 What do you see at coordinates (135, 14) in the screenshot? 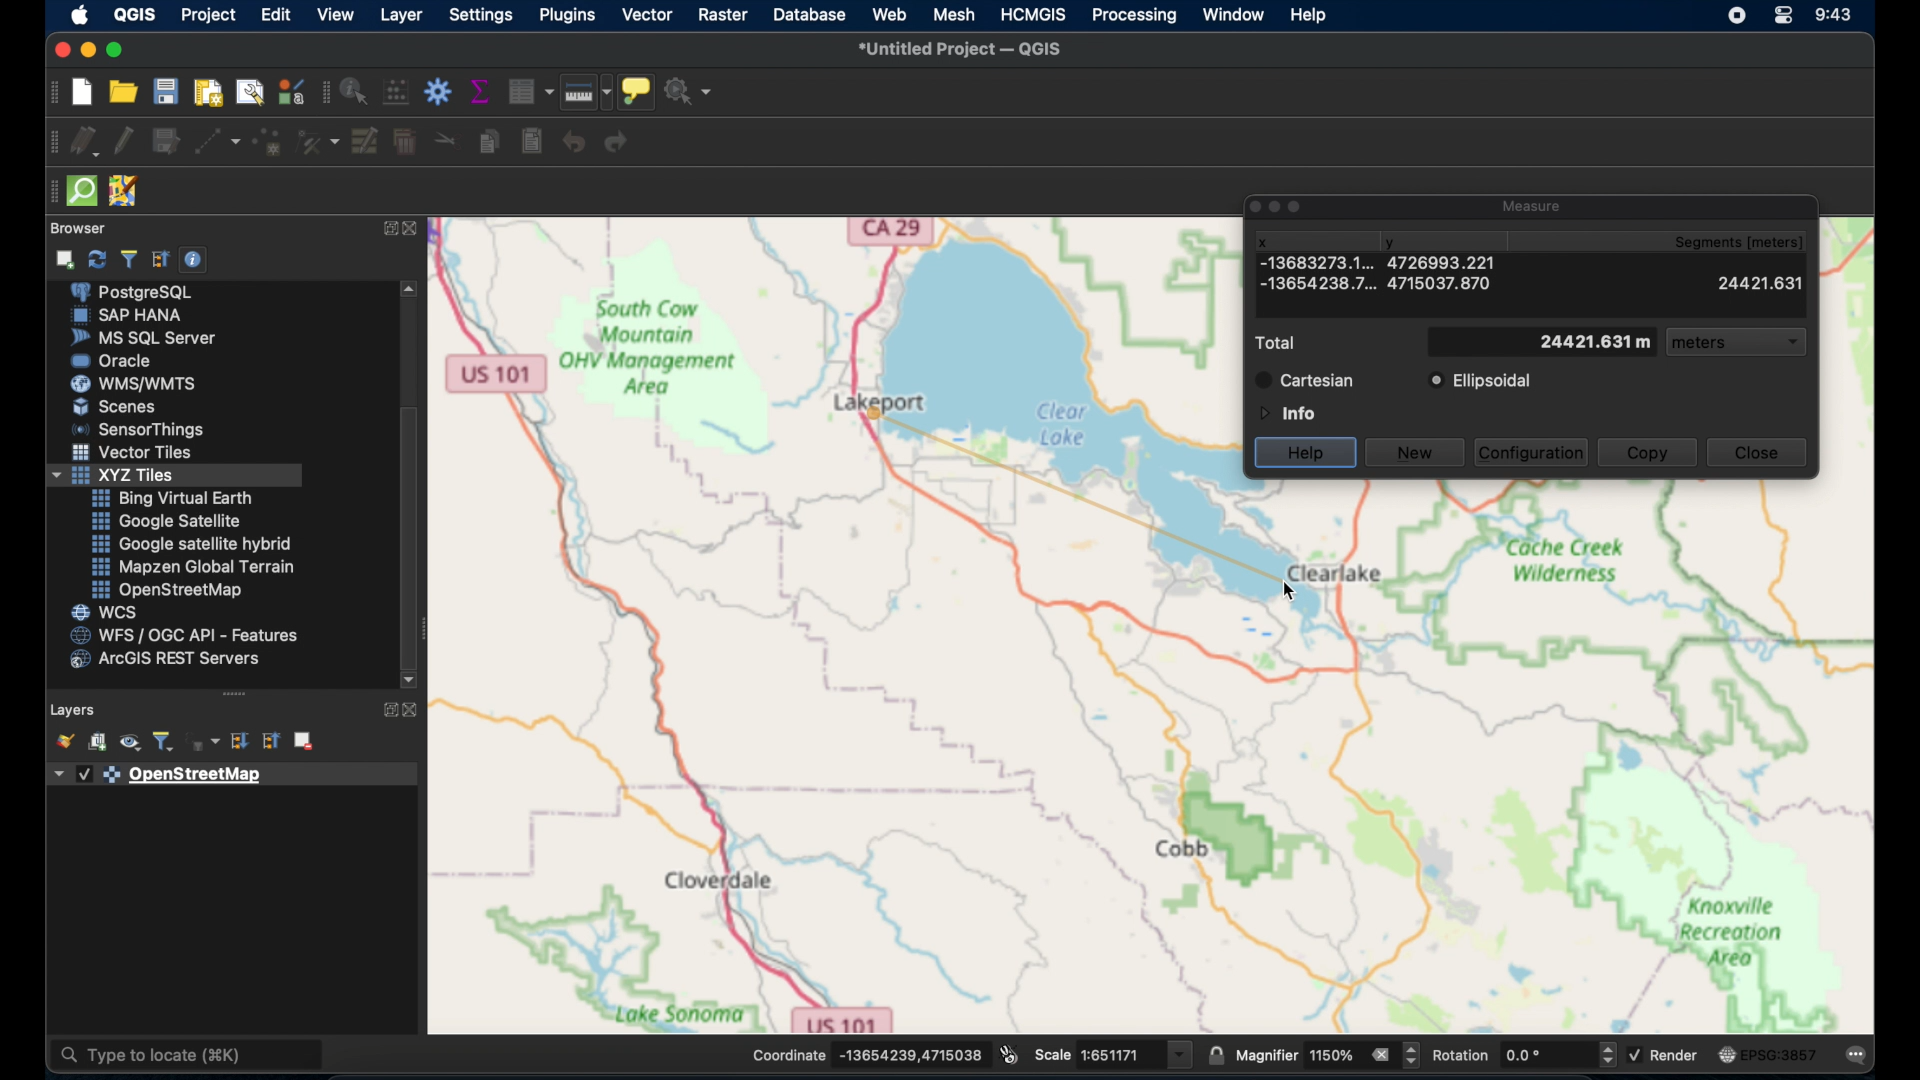
I see `QGIS` at bounding box center [135, 14].